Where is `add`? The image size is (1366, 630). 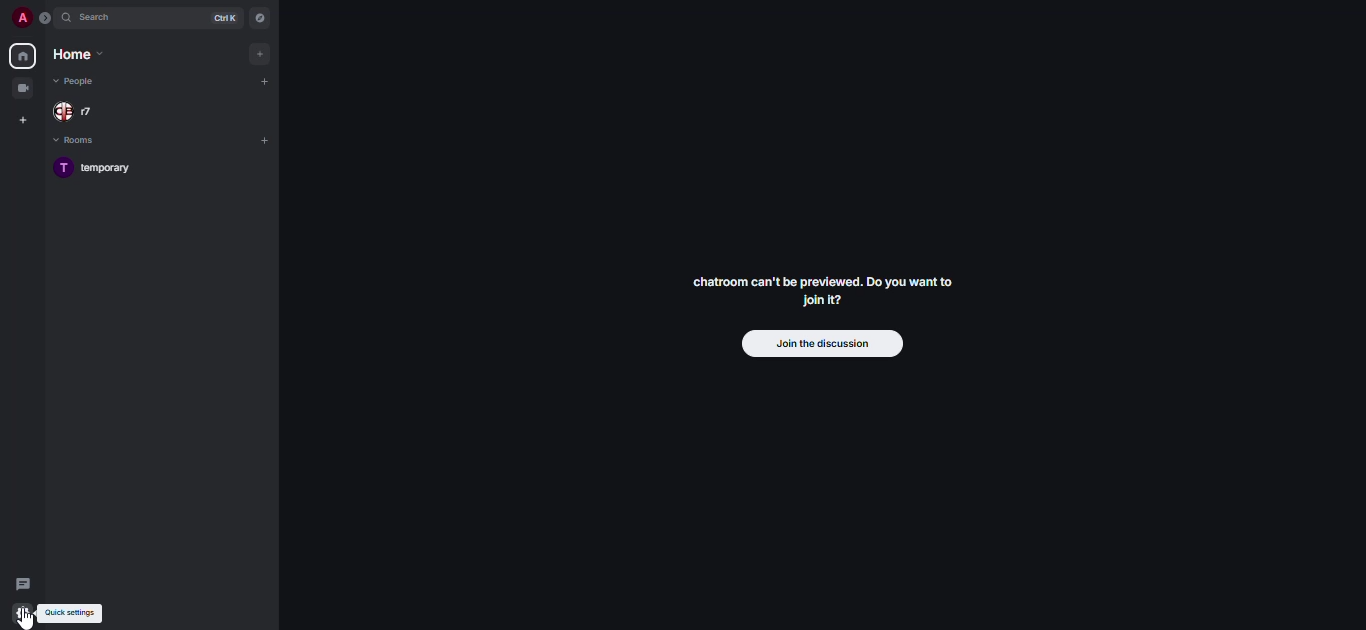 add is located at coordinates (264, 80).